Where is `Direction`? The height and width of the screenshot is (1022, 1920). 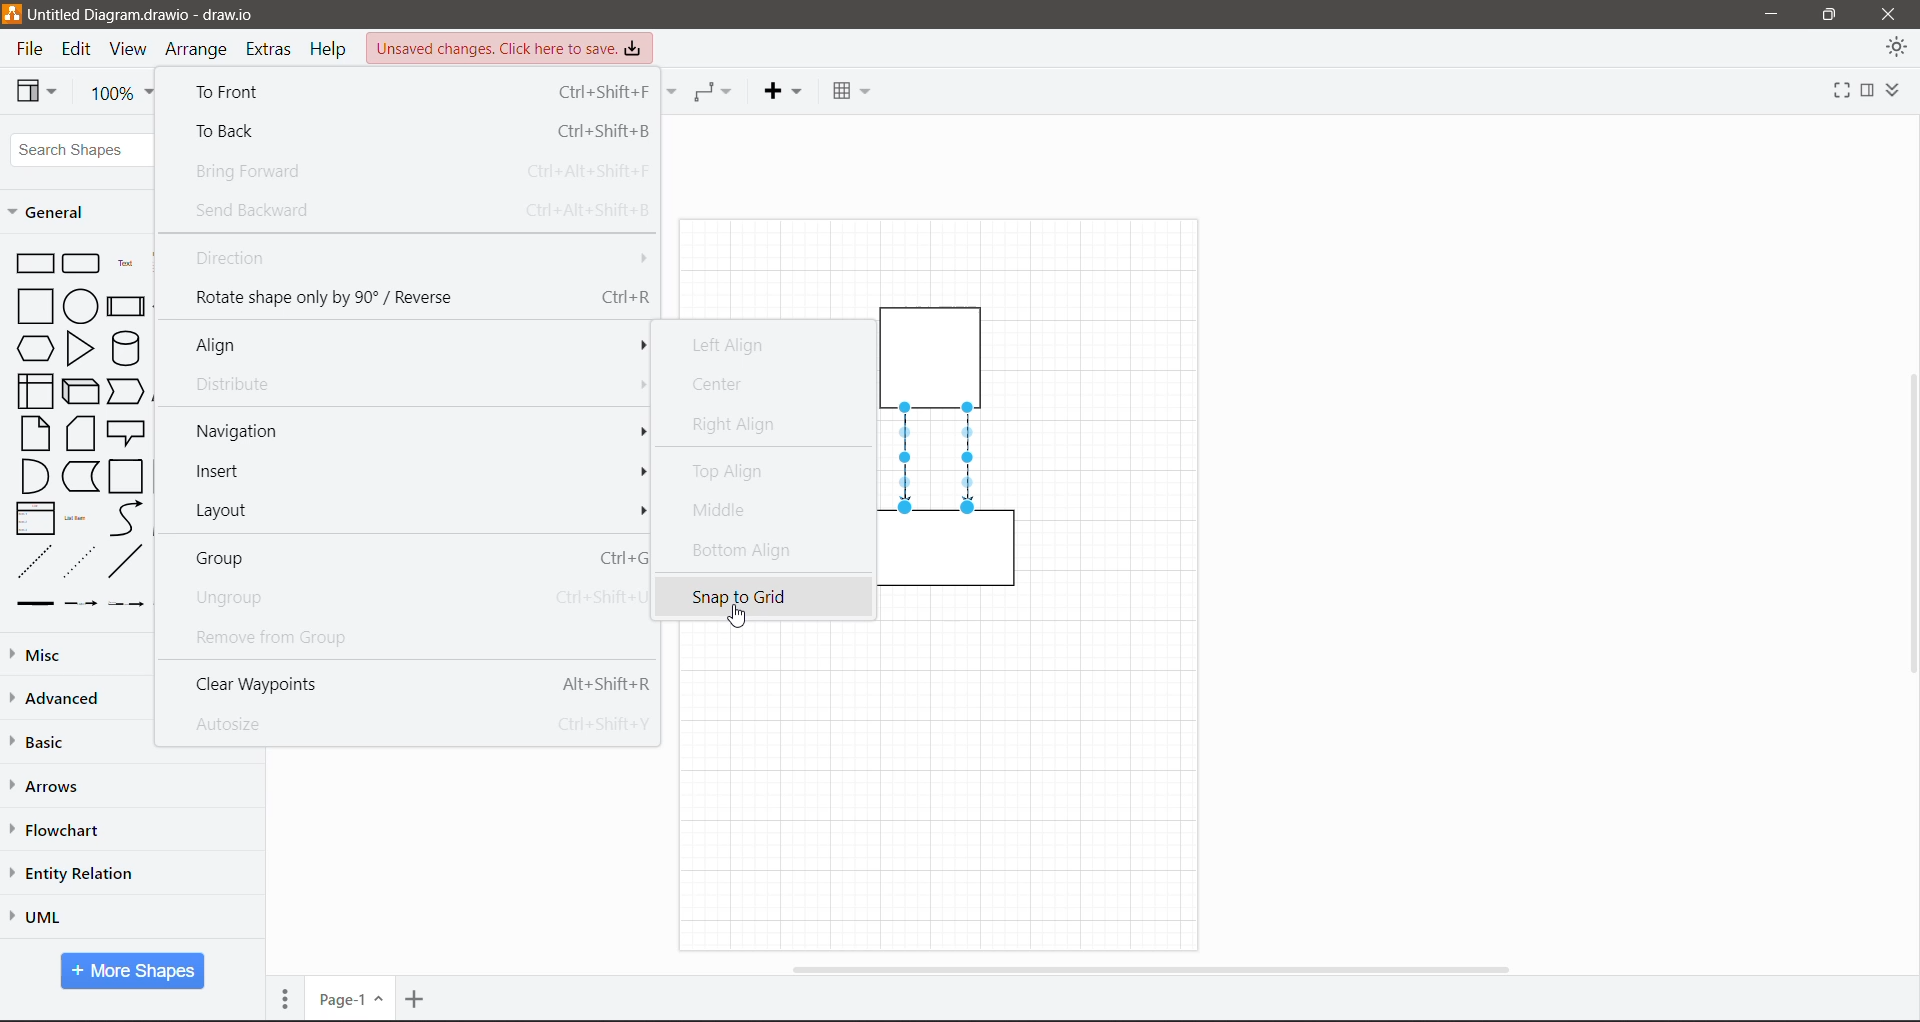 Direction is located at coordinates (417, 258).